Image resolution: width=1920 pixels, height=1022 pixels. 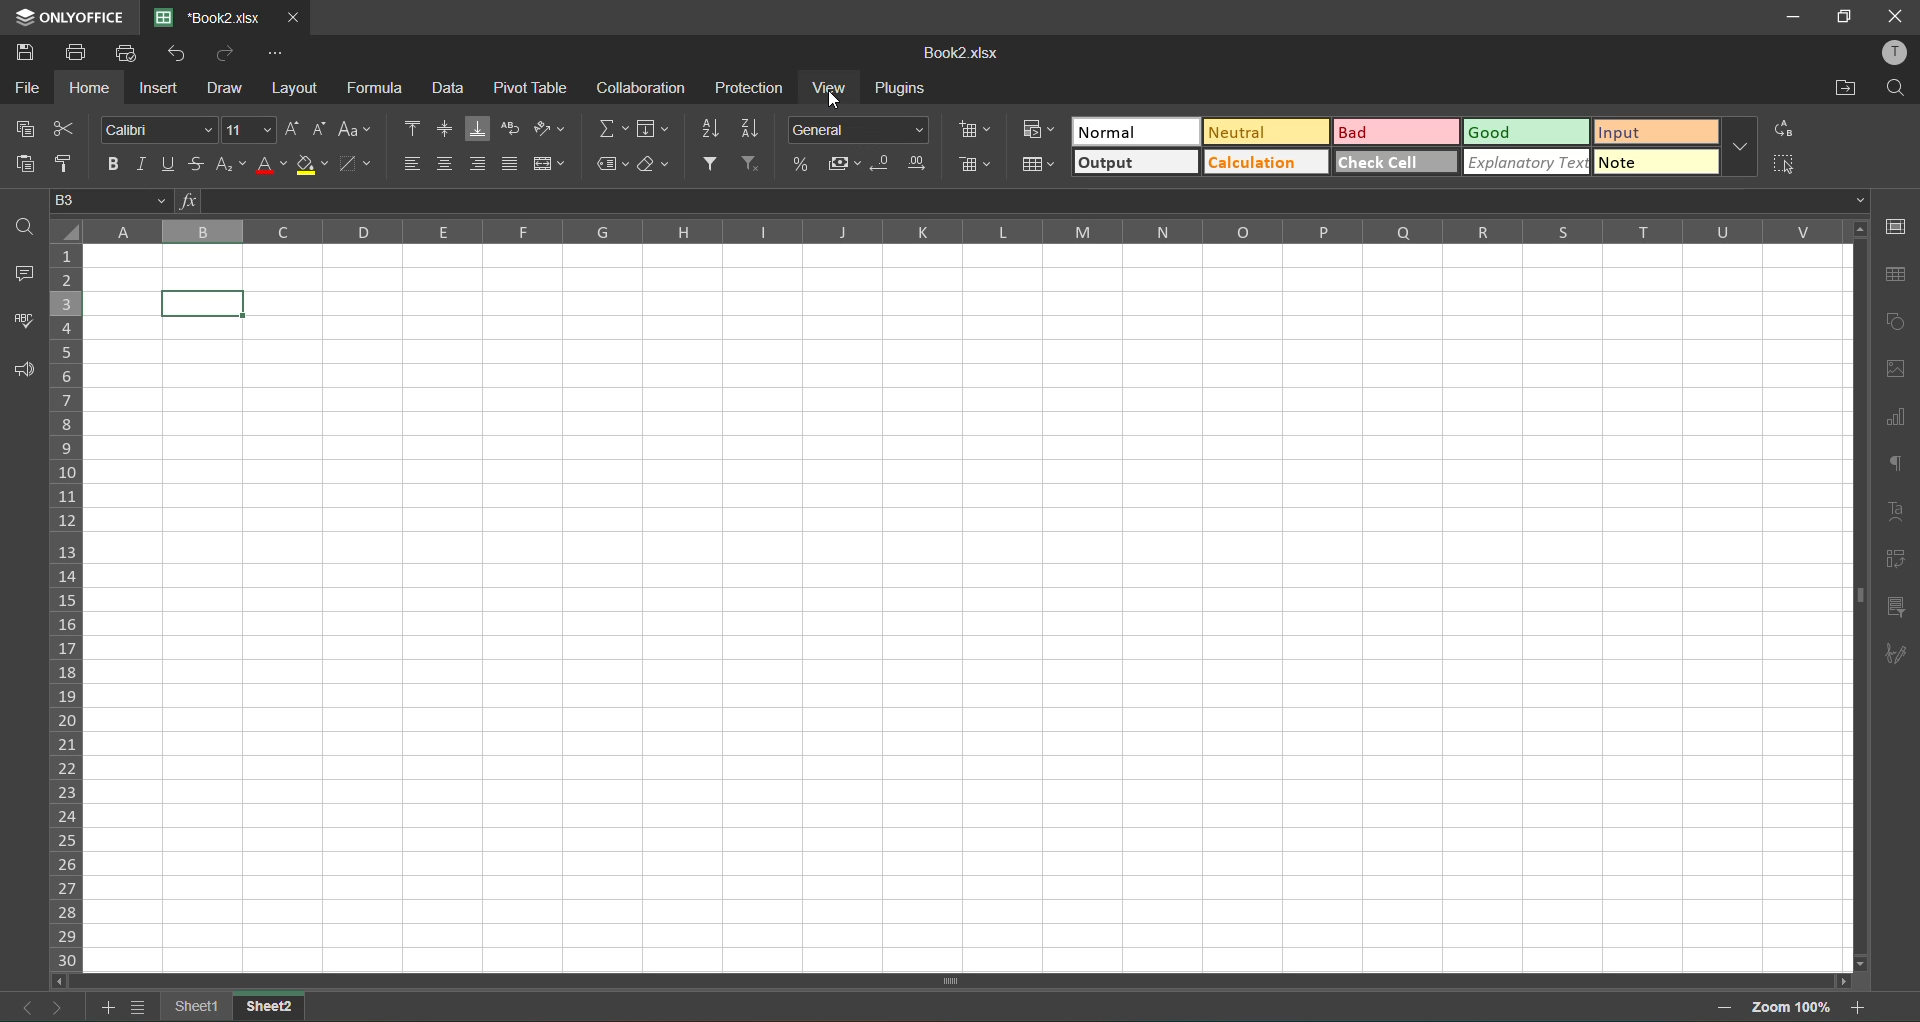 I want to click on strikethrough, so click(x=200, y=164).